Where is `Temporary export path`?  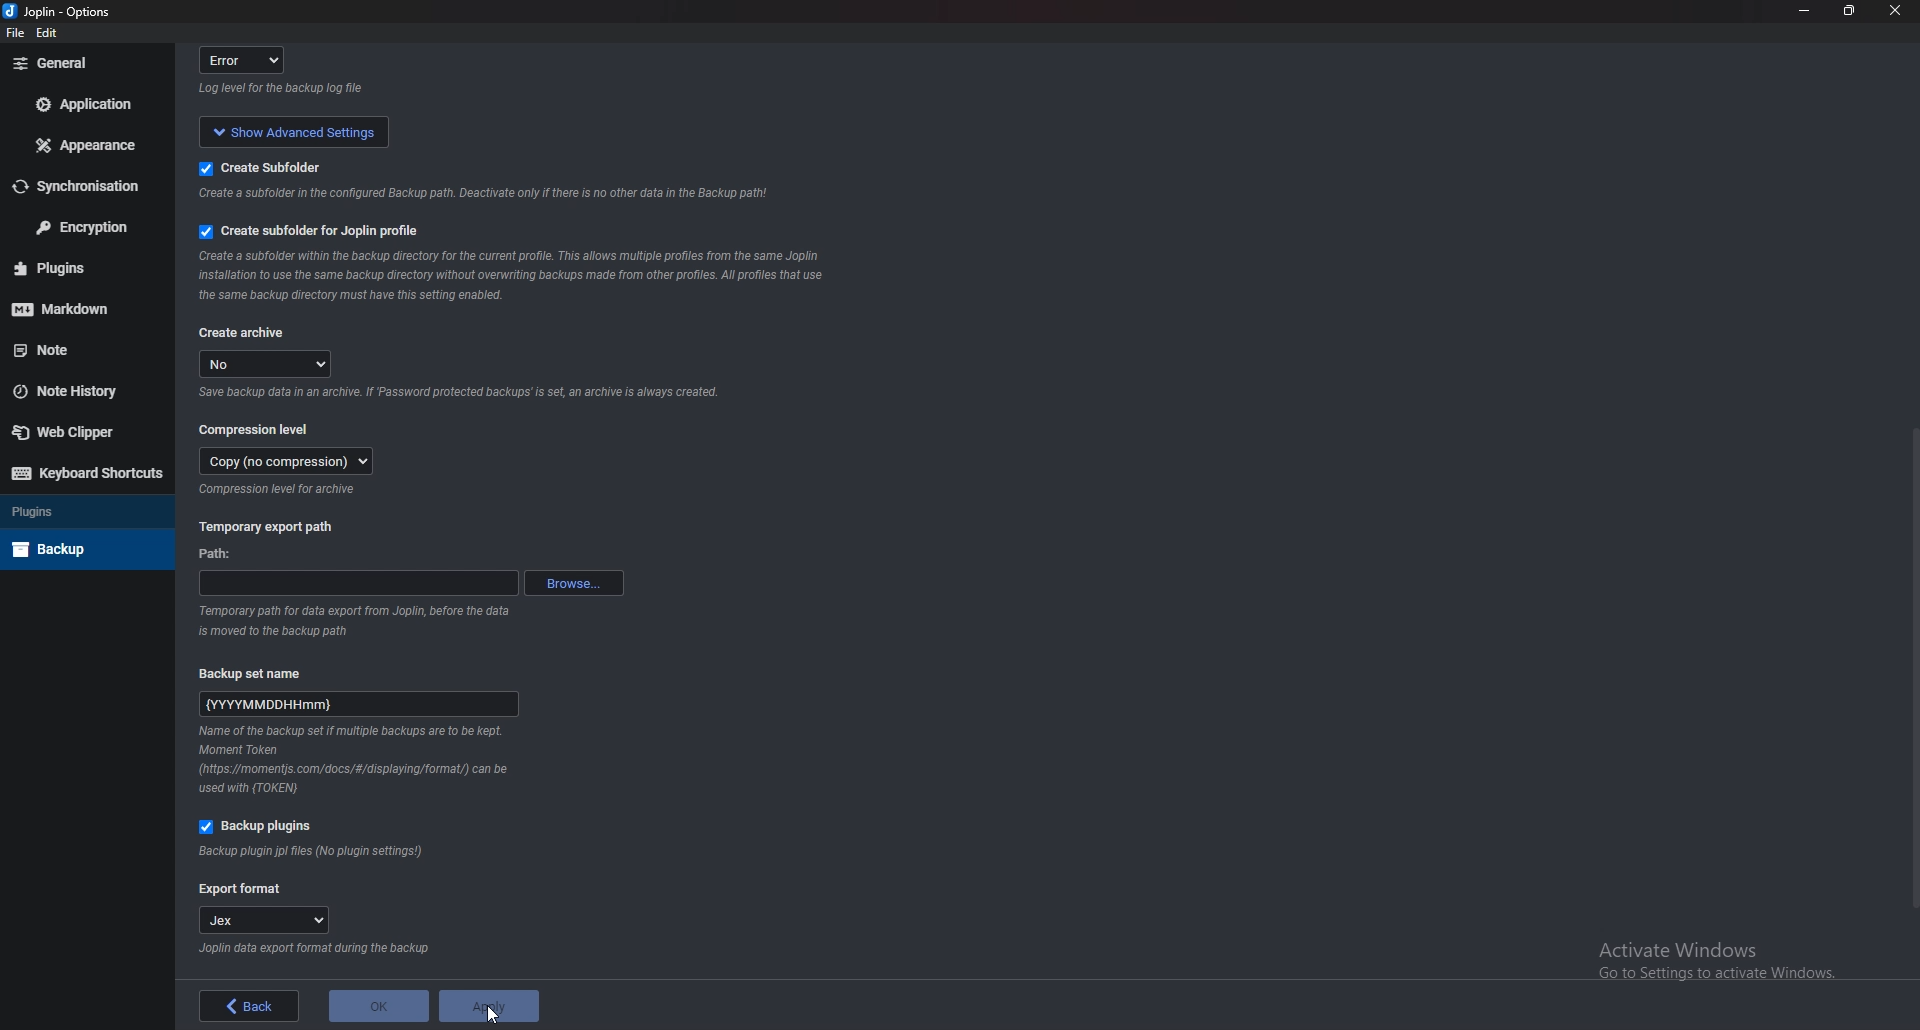 Temporary export path is located at coordinates (268, 526).